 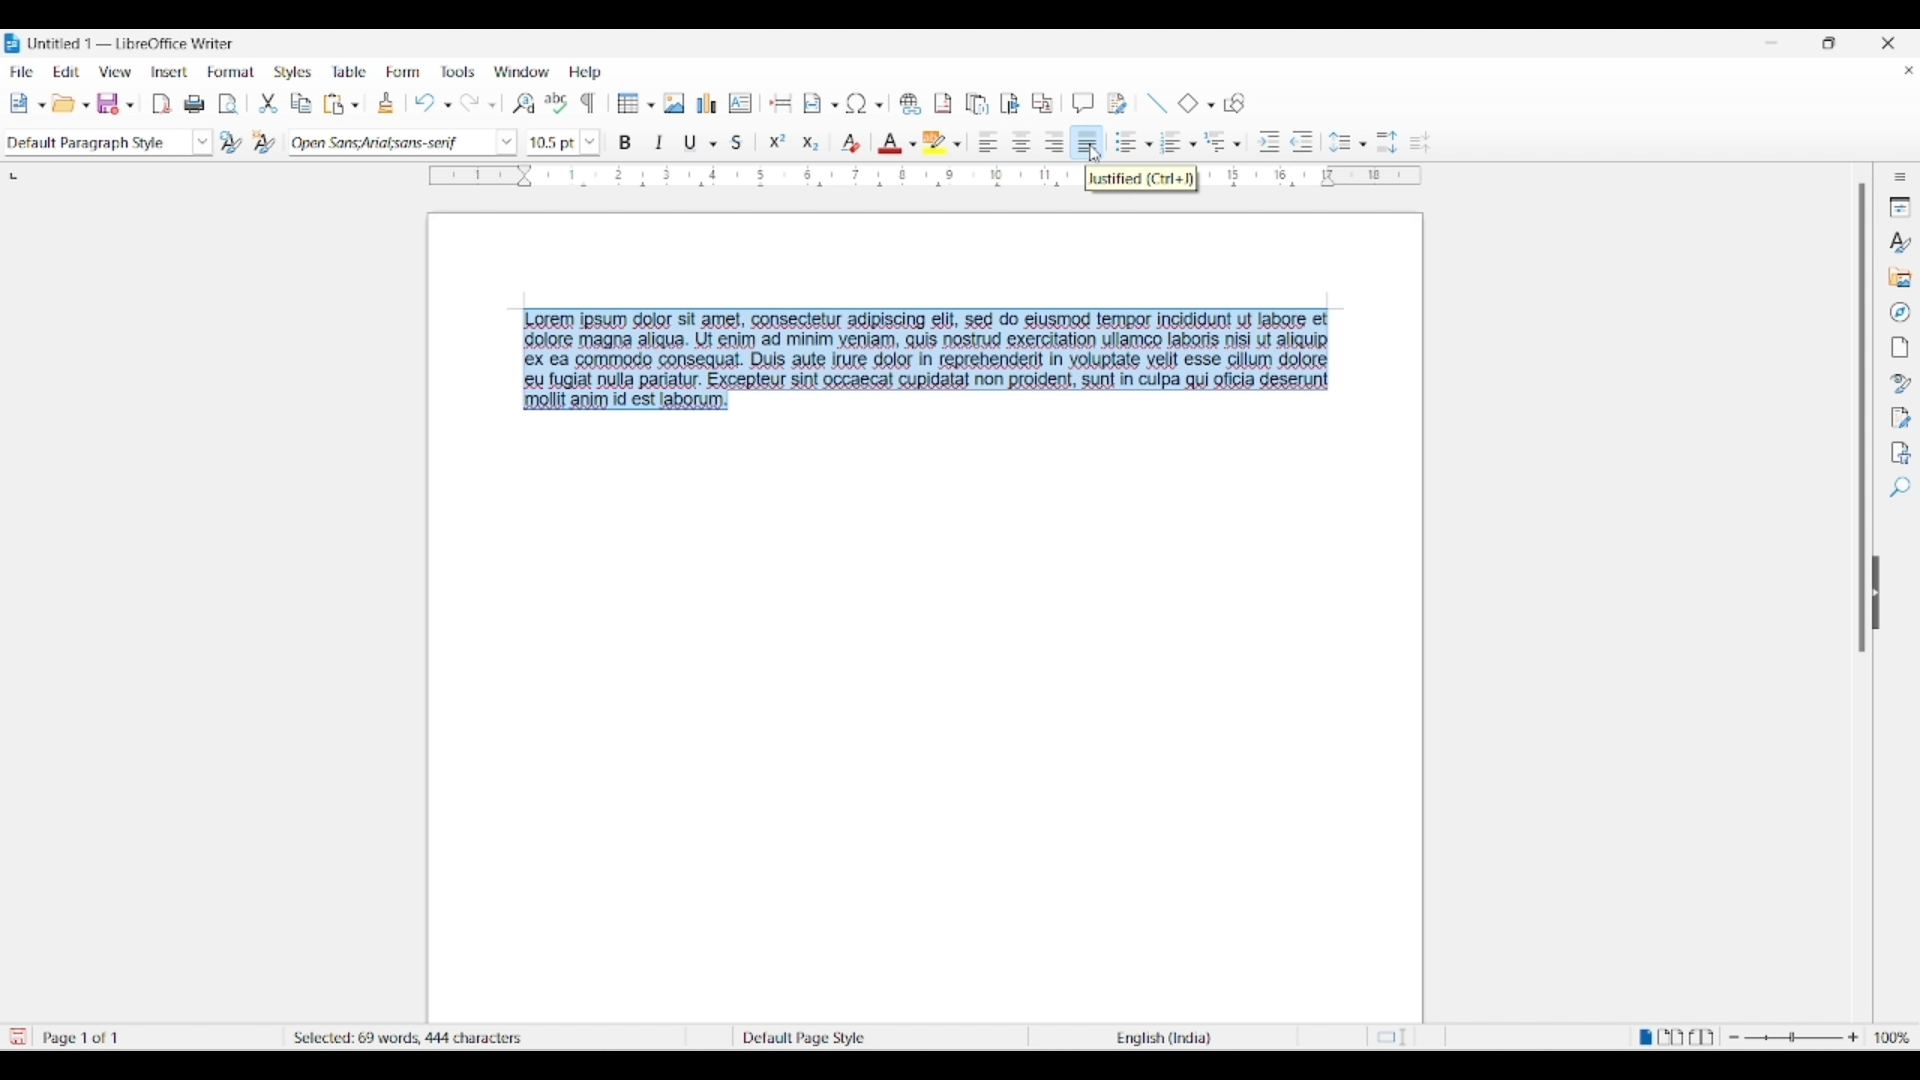 I want to click on Selected color for font, so click(x=890, y=143).